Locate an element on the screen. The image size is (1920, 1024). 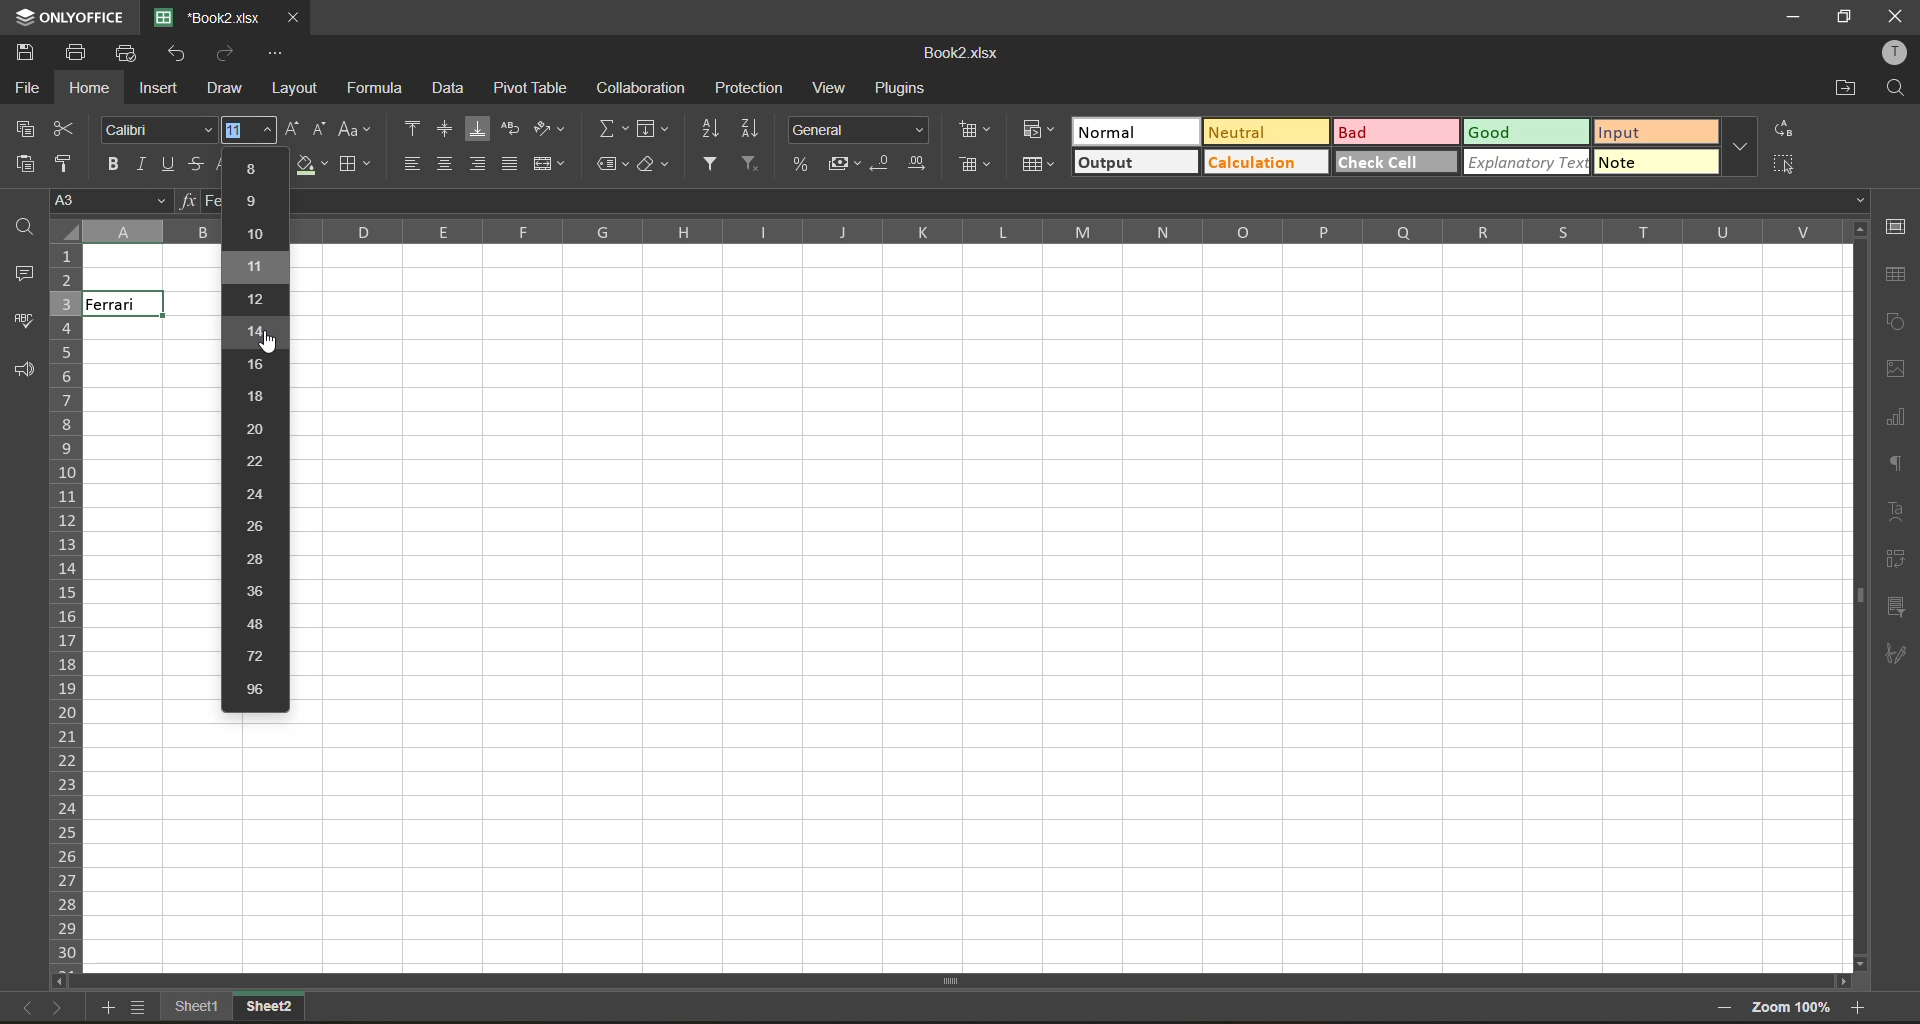
decrement size is located at coordinates (320, 128).